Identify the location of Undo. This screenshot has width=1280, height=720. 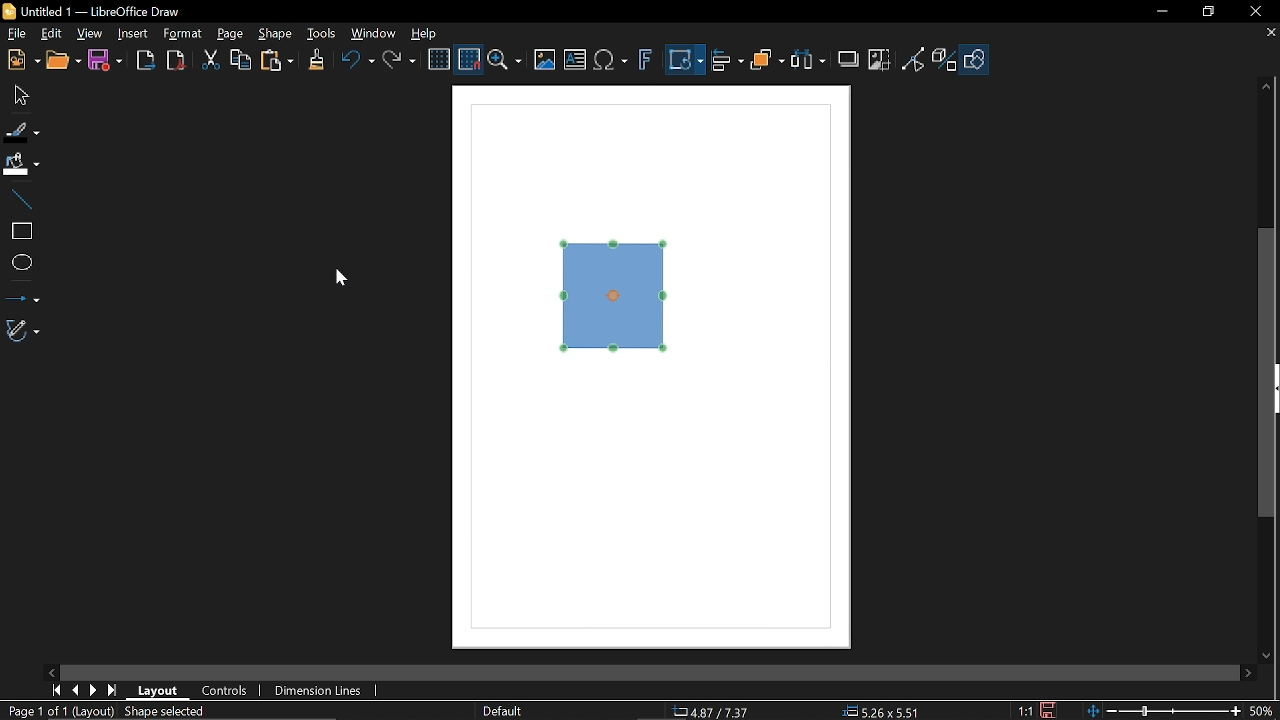
(354, 62).